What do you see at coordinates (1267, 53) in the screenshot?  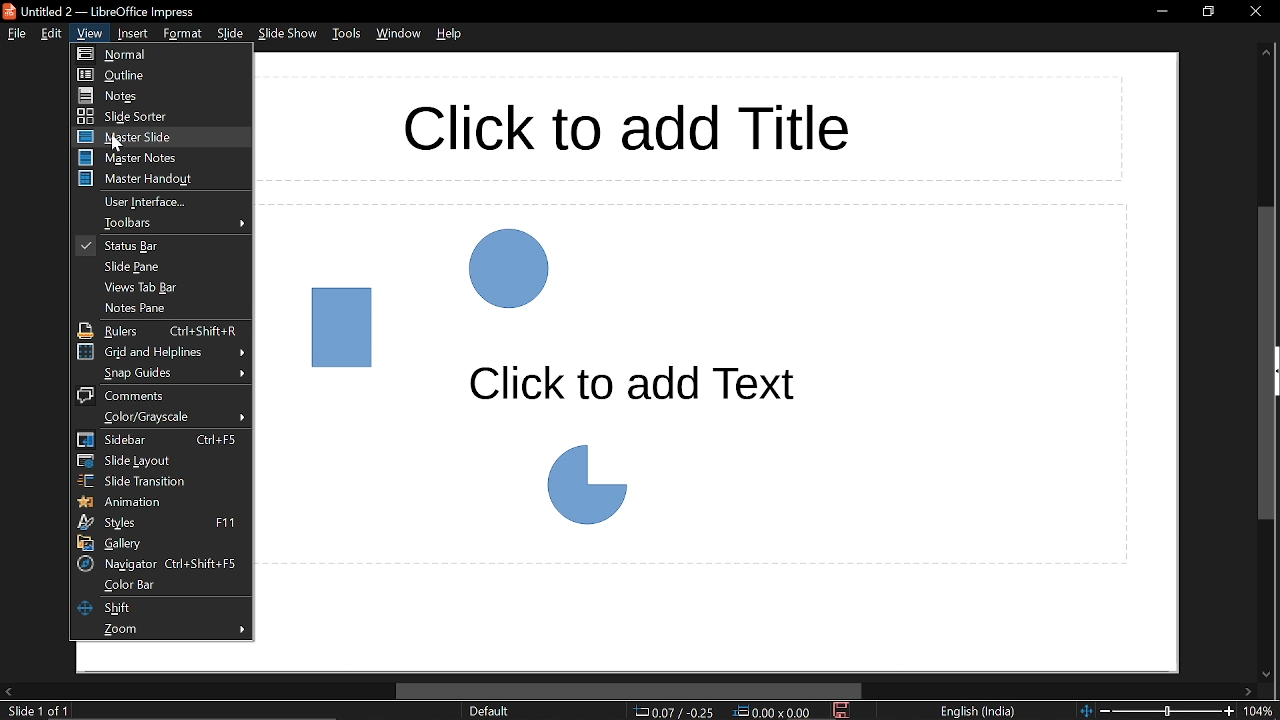 I see `Move up` at bounding box center [1267, 53].